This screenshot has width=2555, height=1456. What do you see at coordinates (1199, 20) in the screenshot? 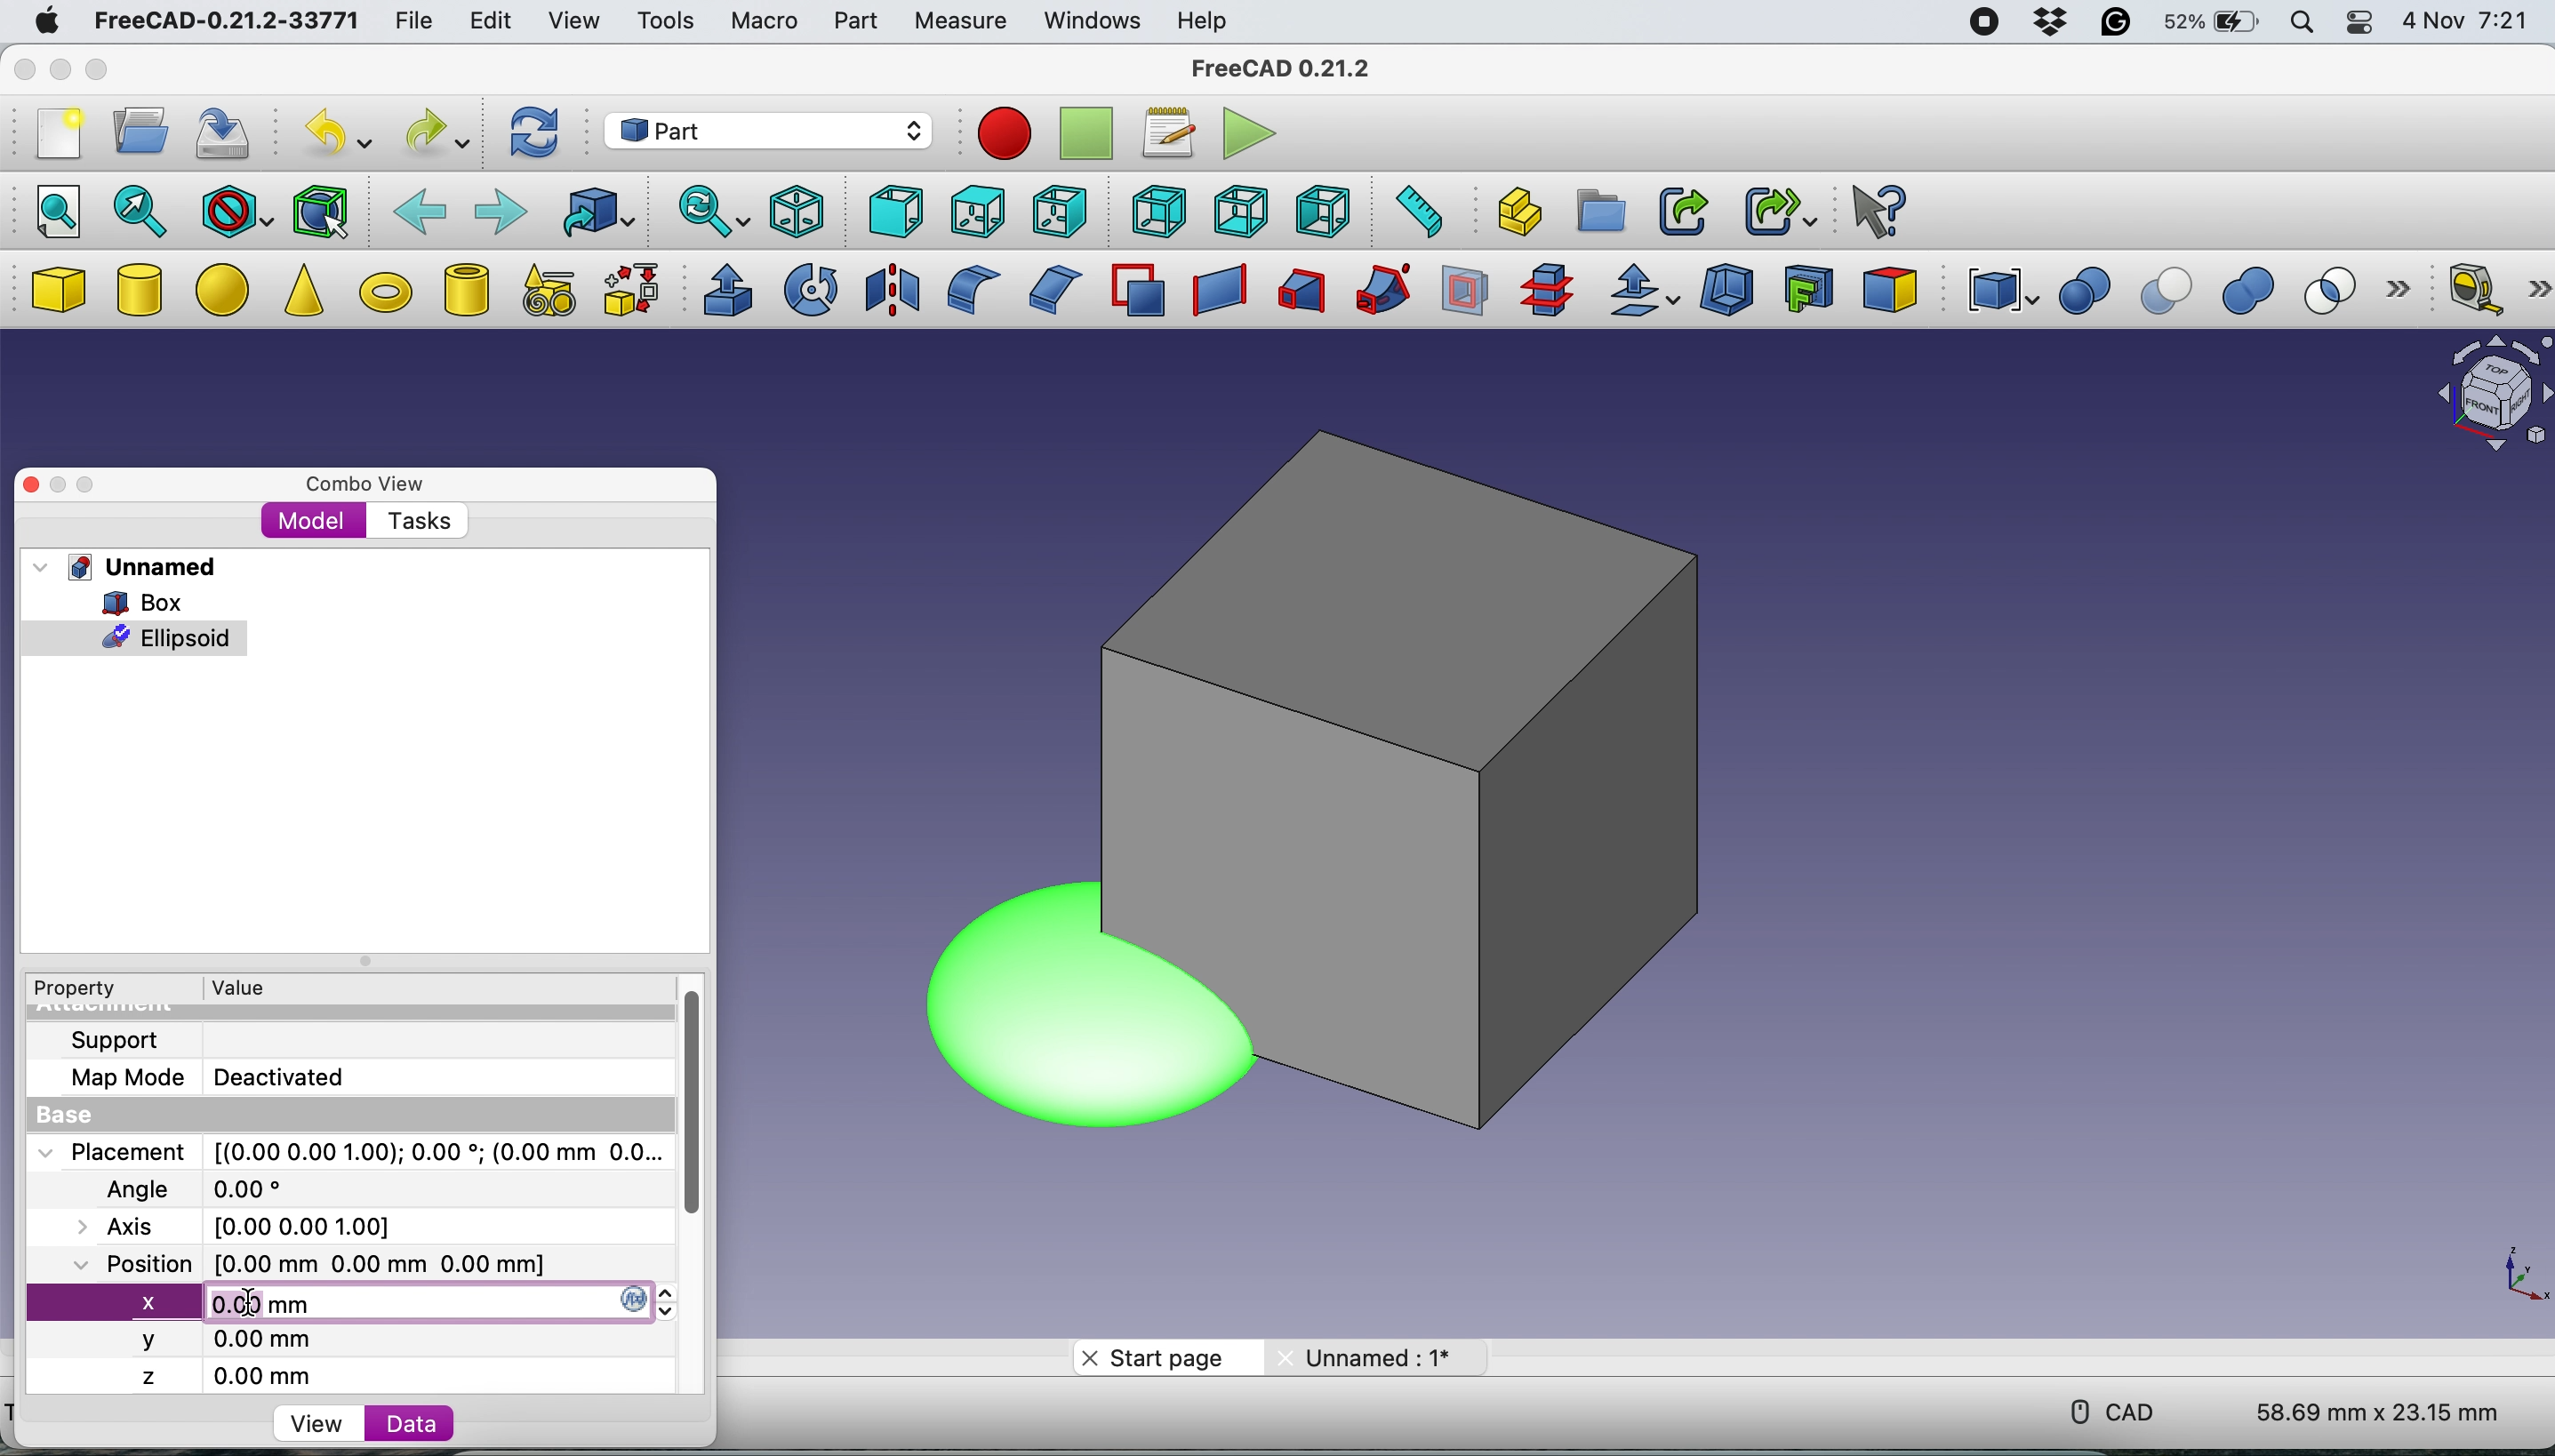
I see `help` at bounding box center [1199, 20].